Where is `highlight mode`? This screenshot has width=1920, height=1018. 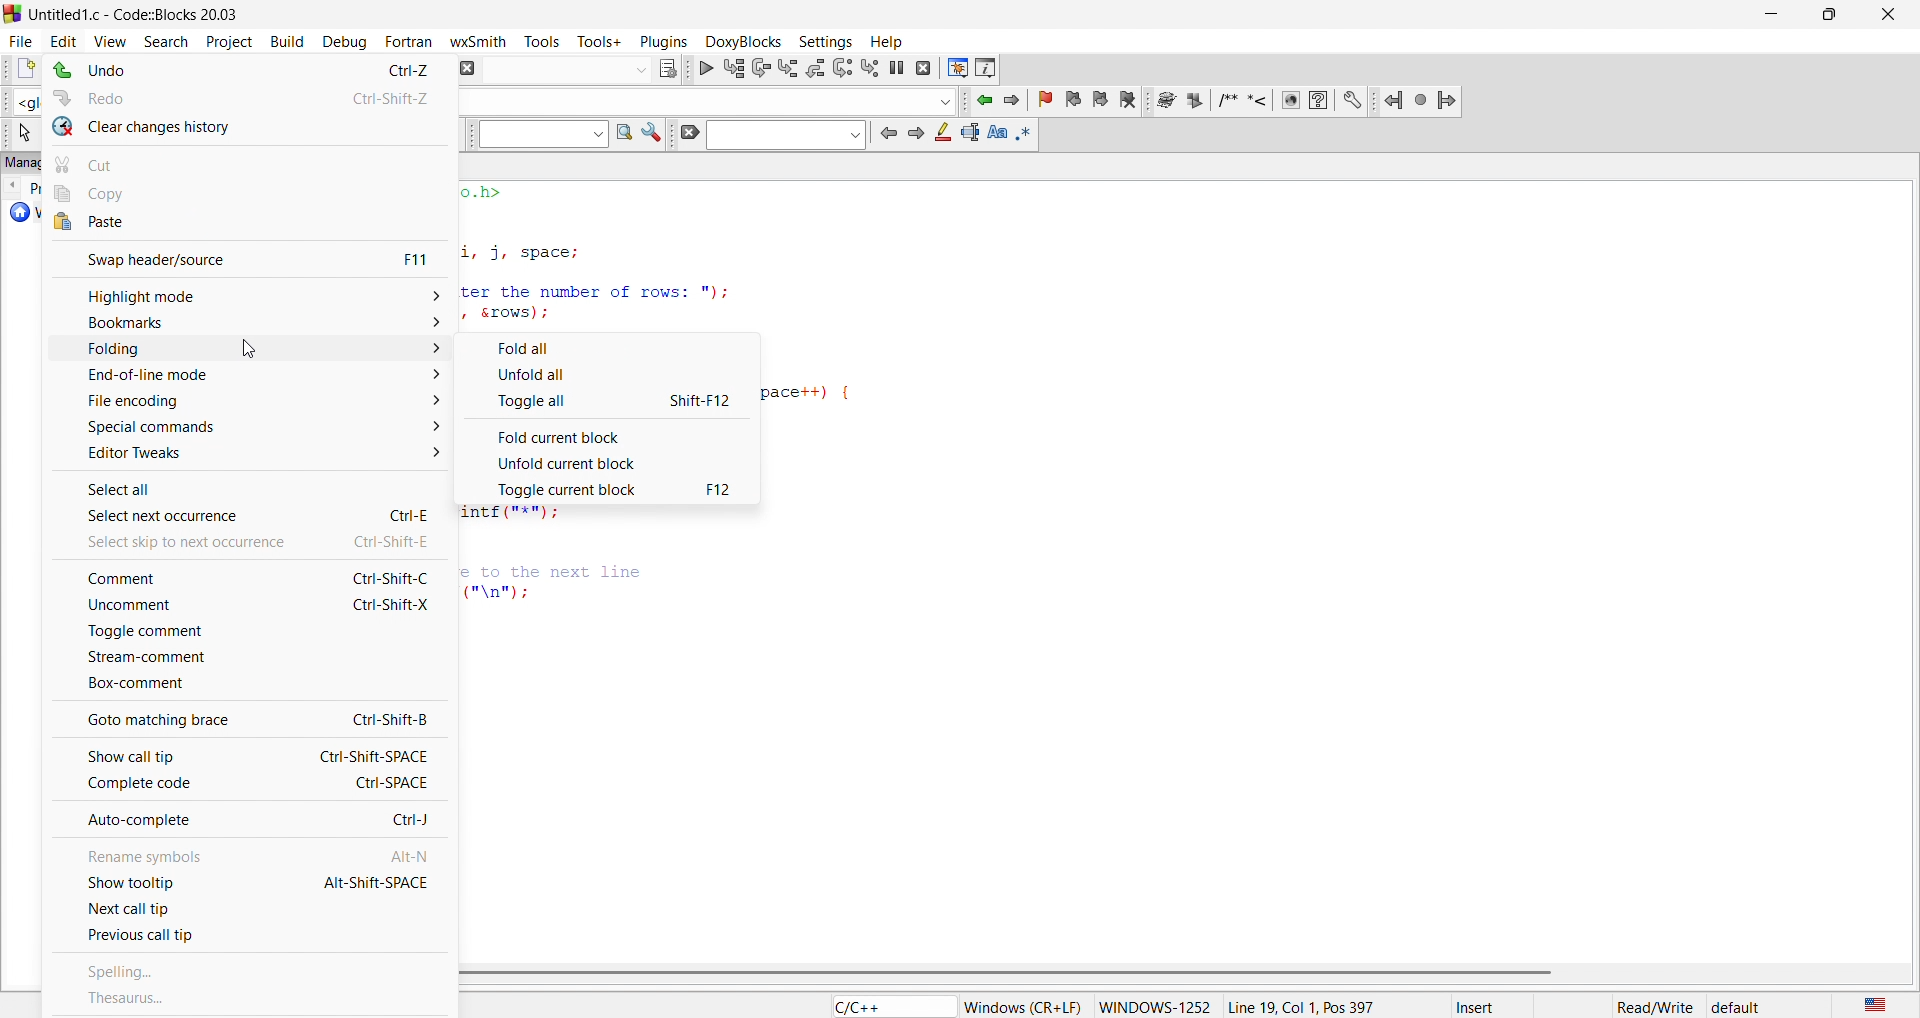
highlight mode is located at coordinates (246, 295).